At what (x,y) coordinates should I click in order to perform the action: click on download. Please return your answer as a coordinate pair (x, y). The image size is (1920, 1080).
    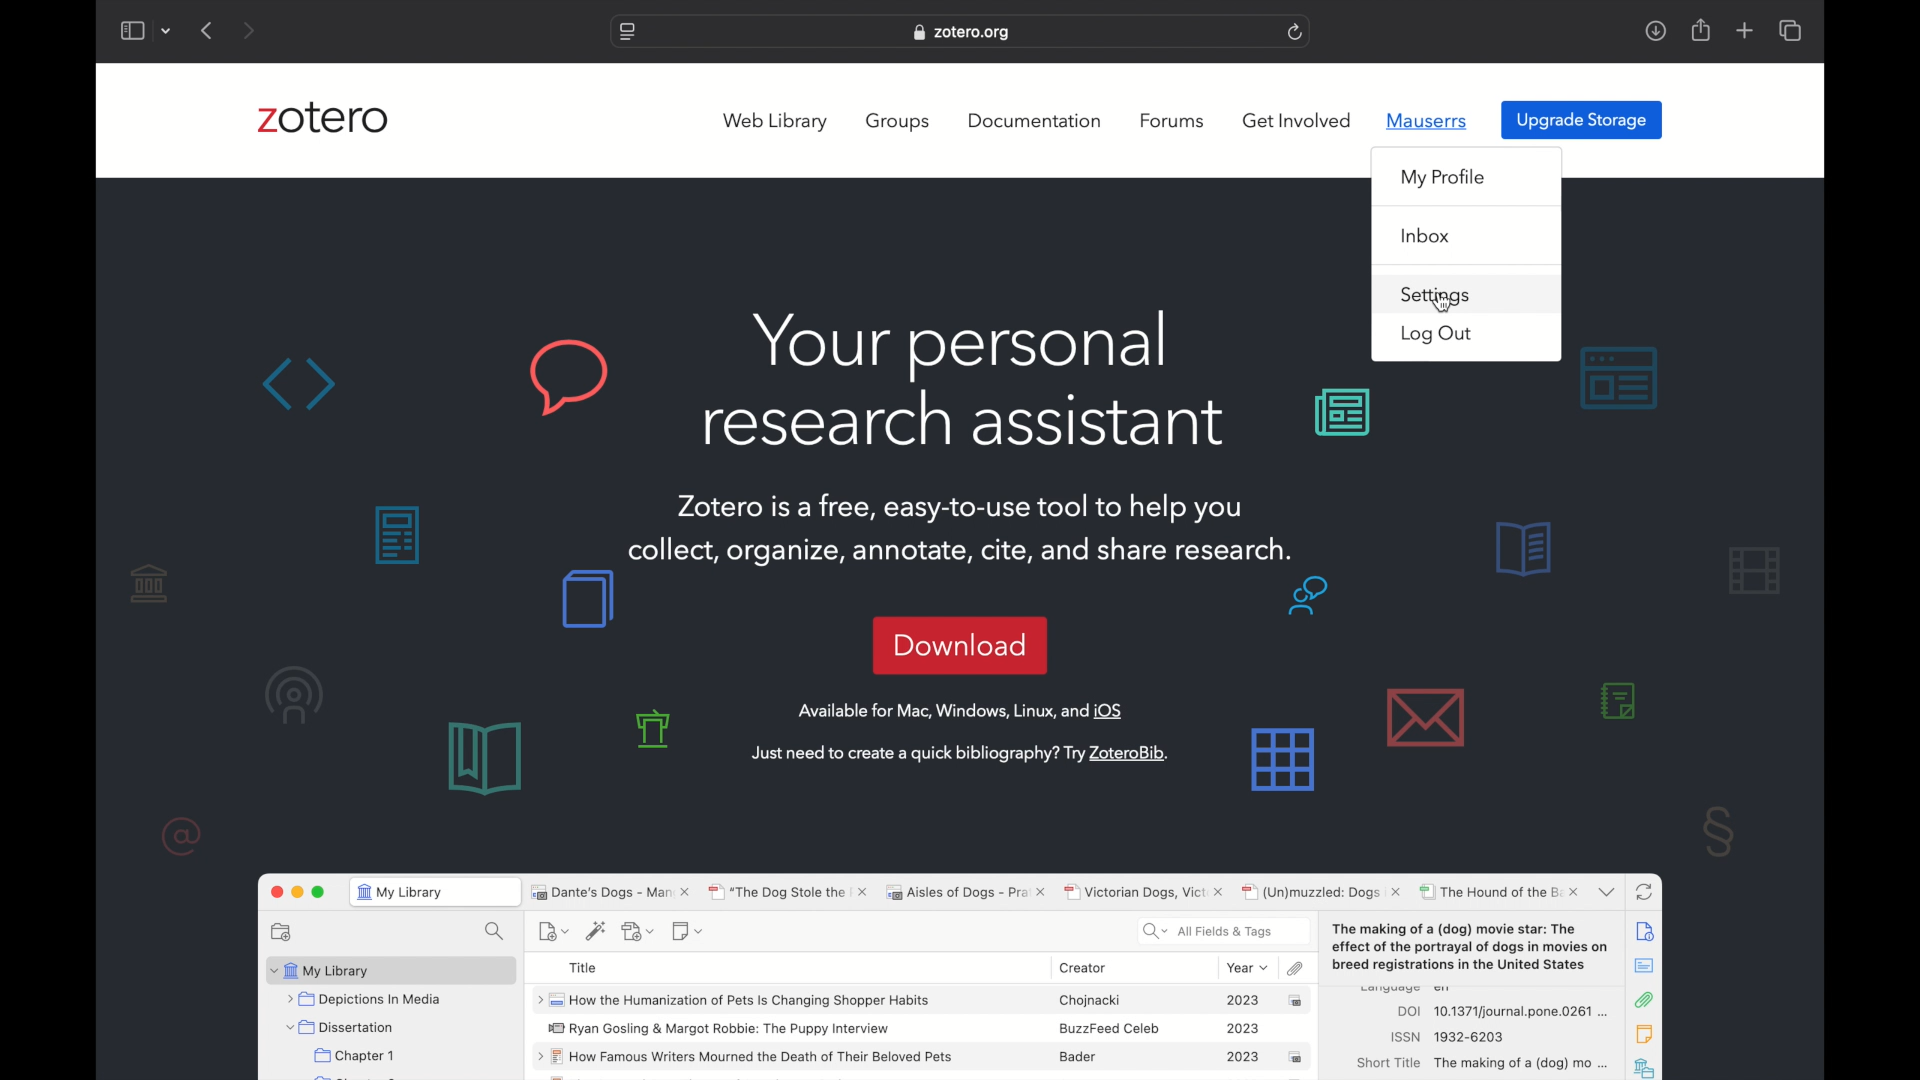
    Looking at the image, I should click on (959, 645).